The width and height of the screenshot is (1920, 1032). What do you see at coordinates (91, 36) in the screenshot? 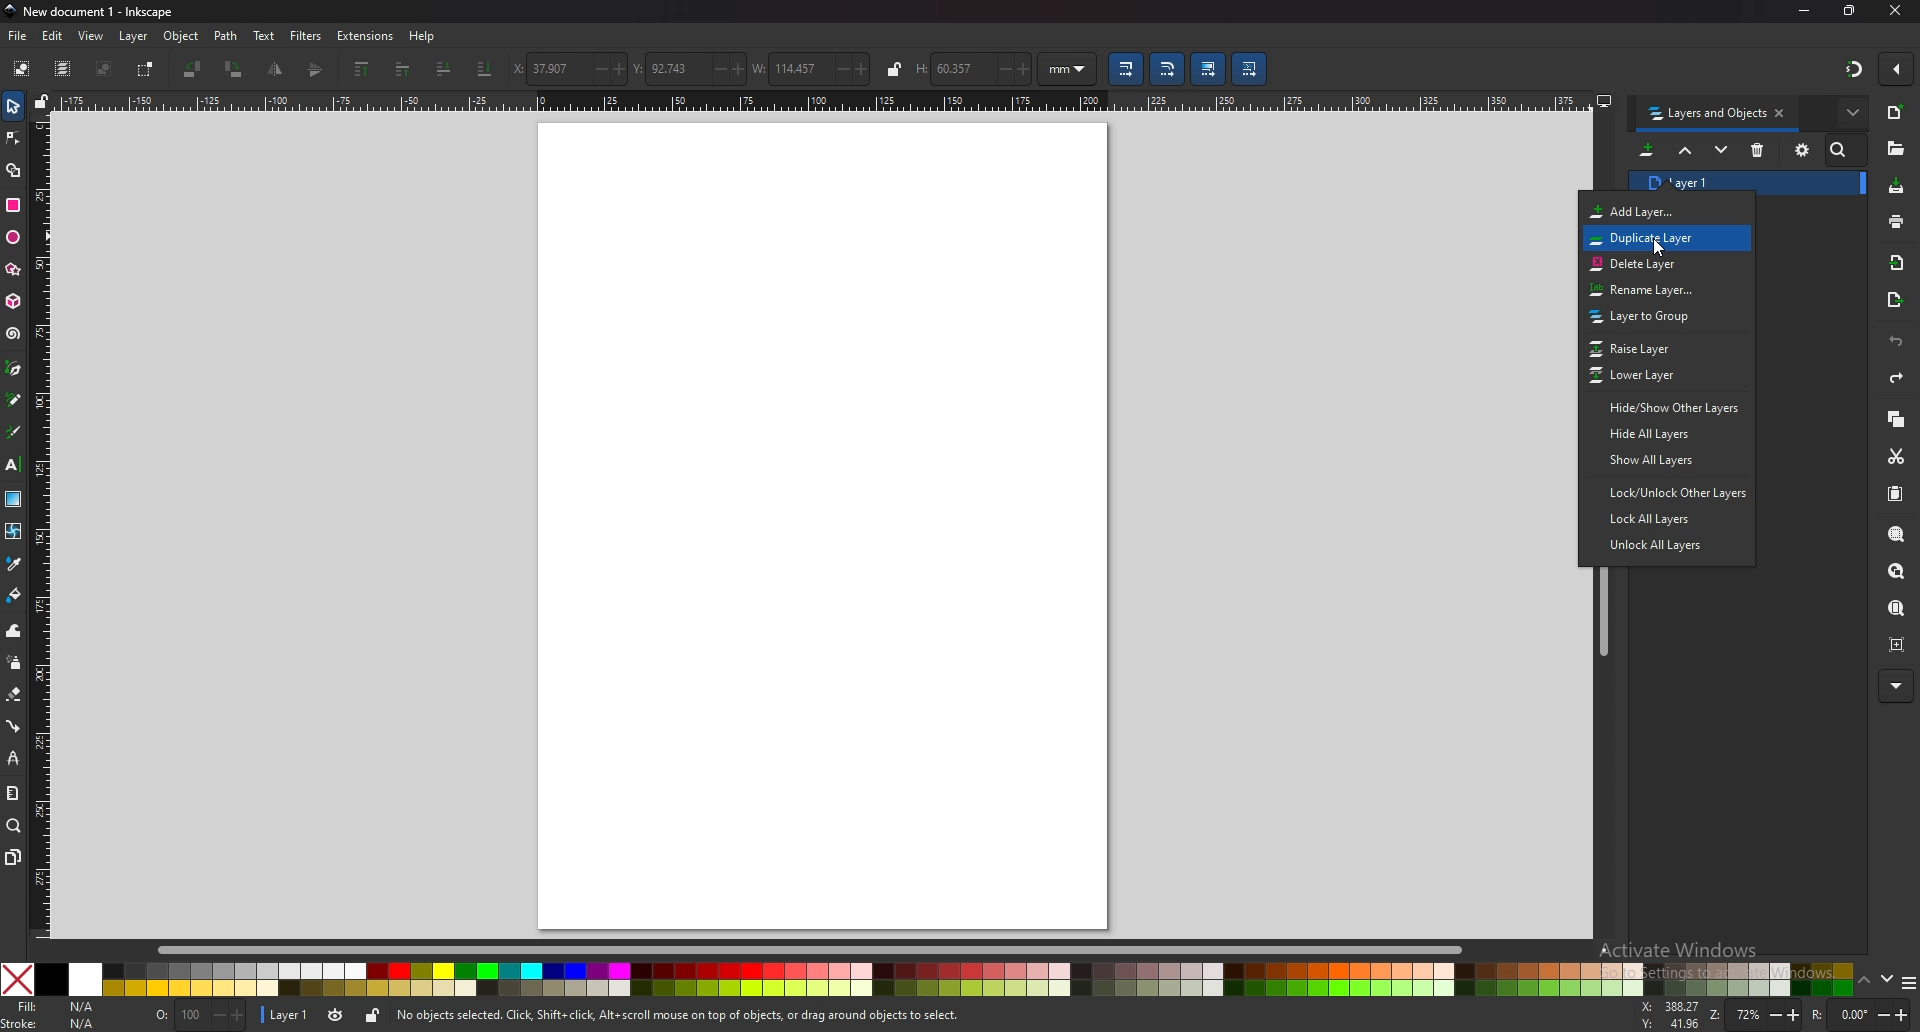
I see `view` at bounding box center [91, 36].